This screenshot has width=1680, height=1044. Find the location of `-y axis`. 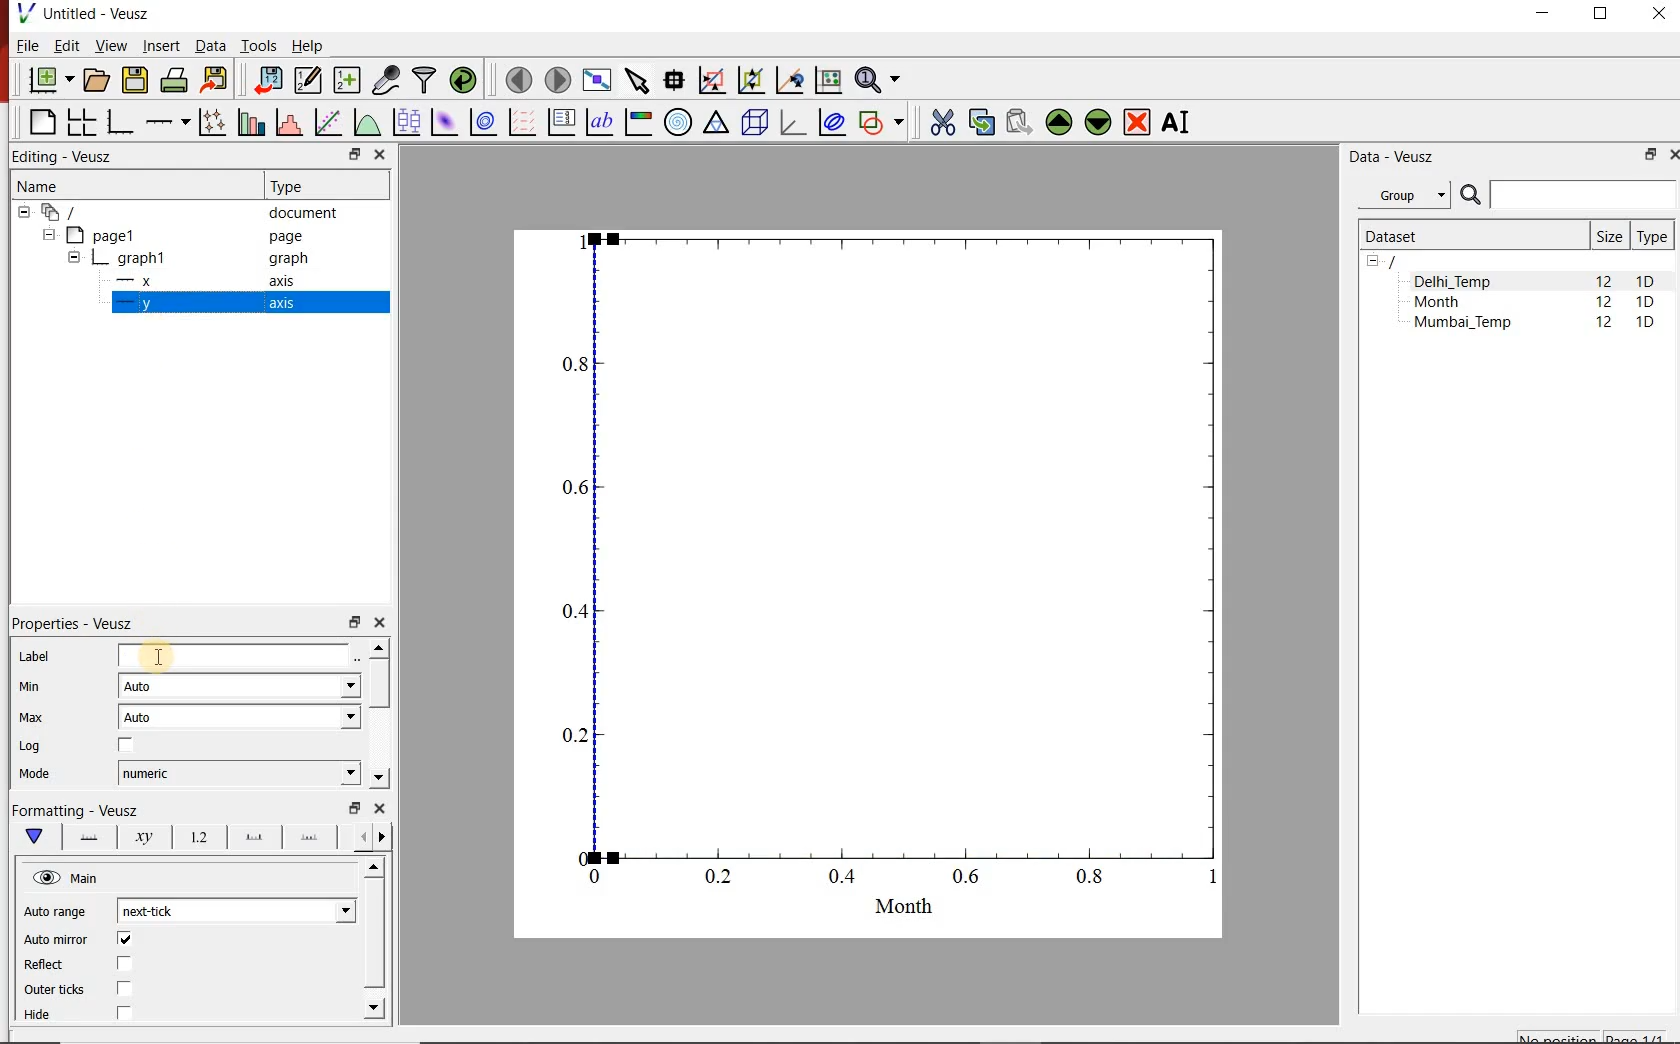

-y axis is located at coordinates (197, 305).